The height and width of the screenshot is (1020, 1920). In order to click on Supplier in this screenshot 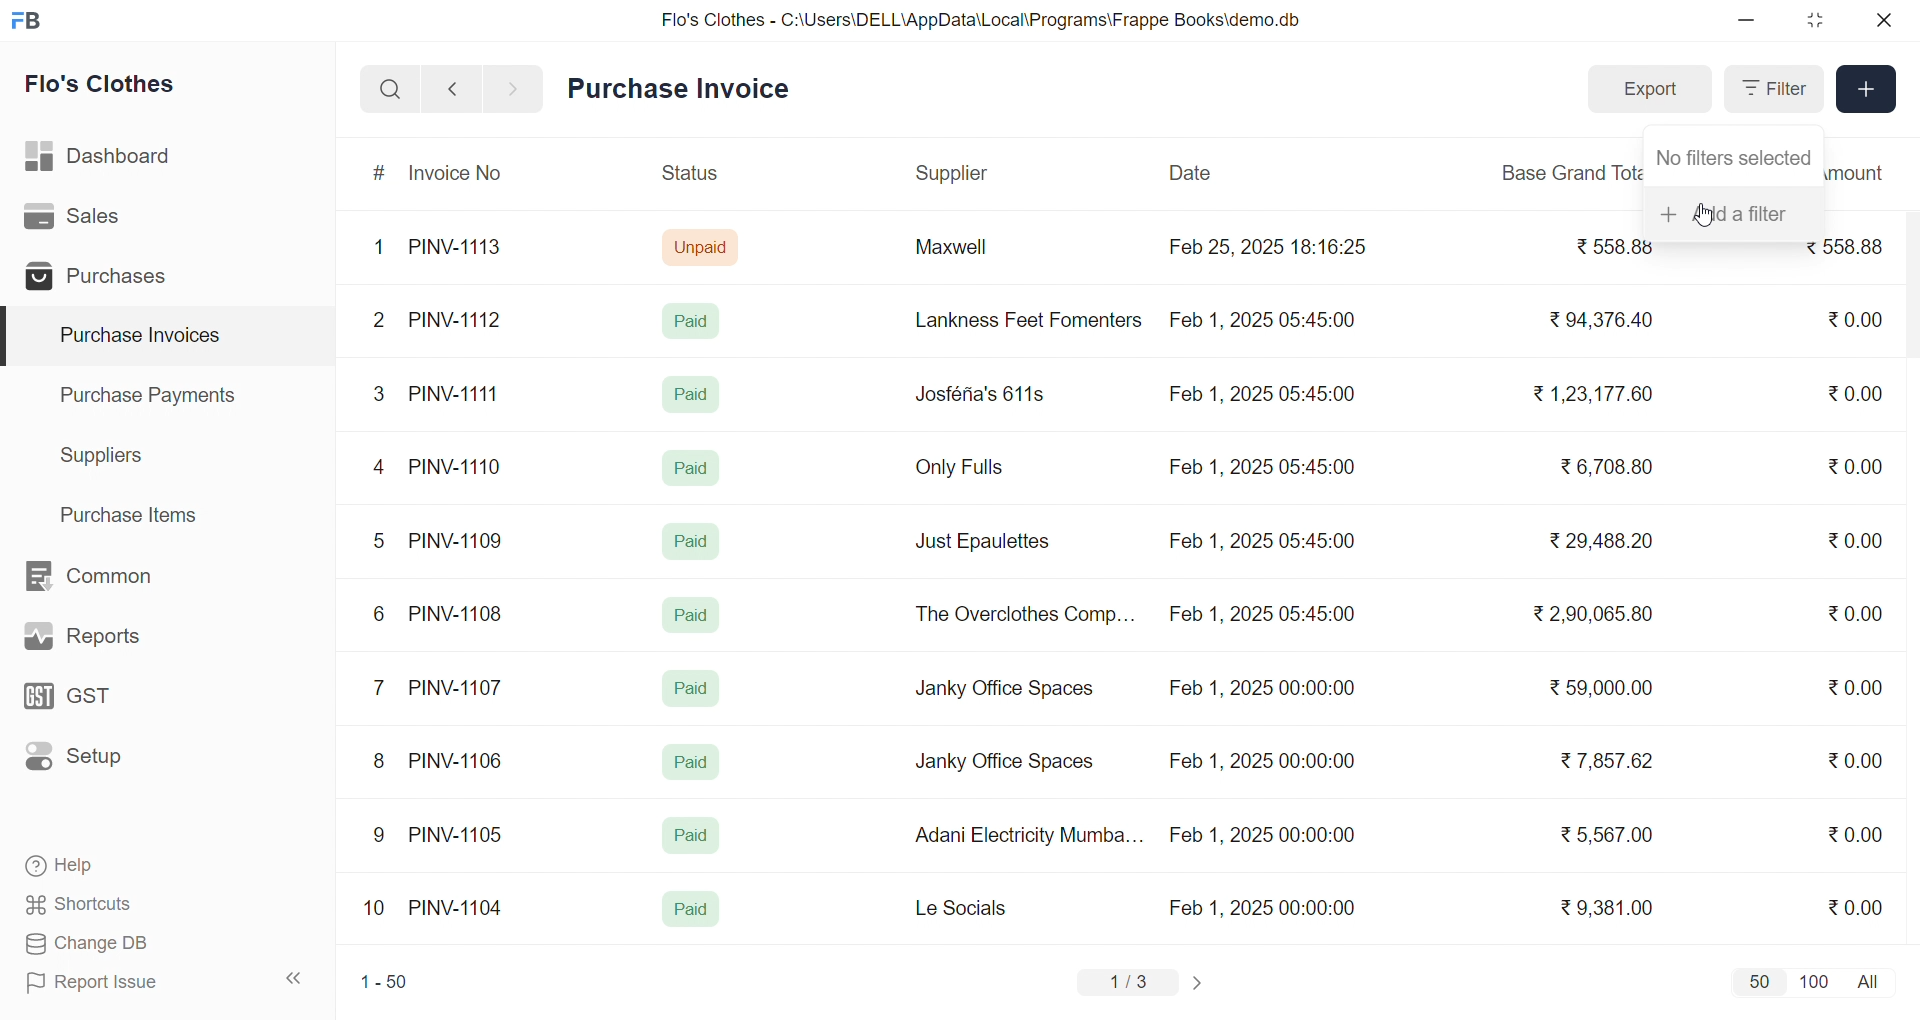, I will do `click(955, 174)`.